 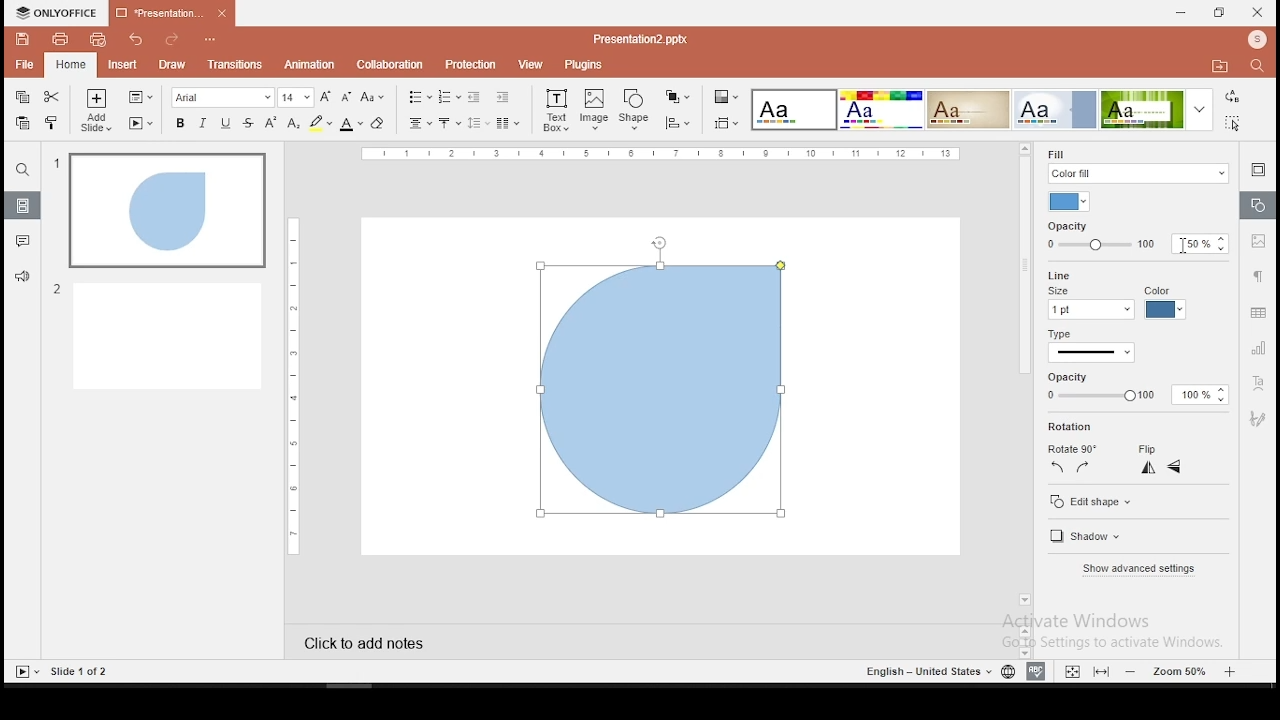 I want to click on increase font size, so click(x=326, y=96).